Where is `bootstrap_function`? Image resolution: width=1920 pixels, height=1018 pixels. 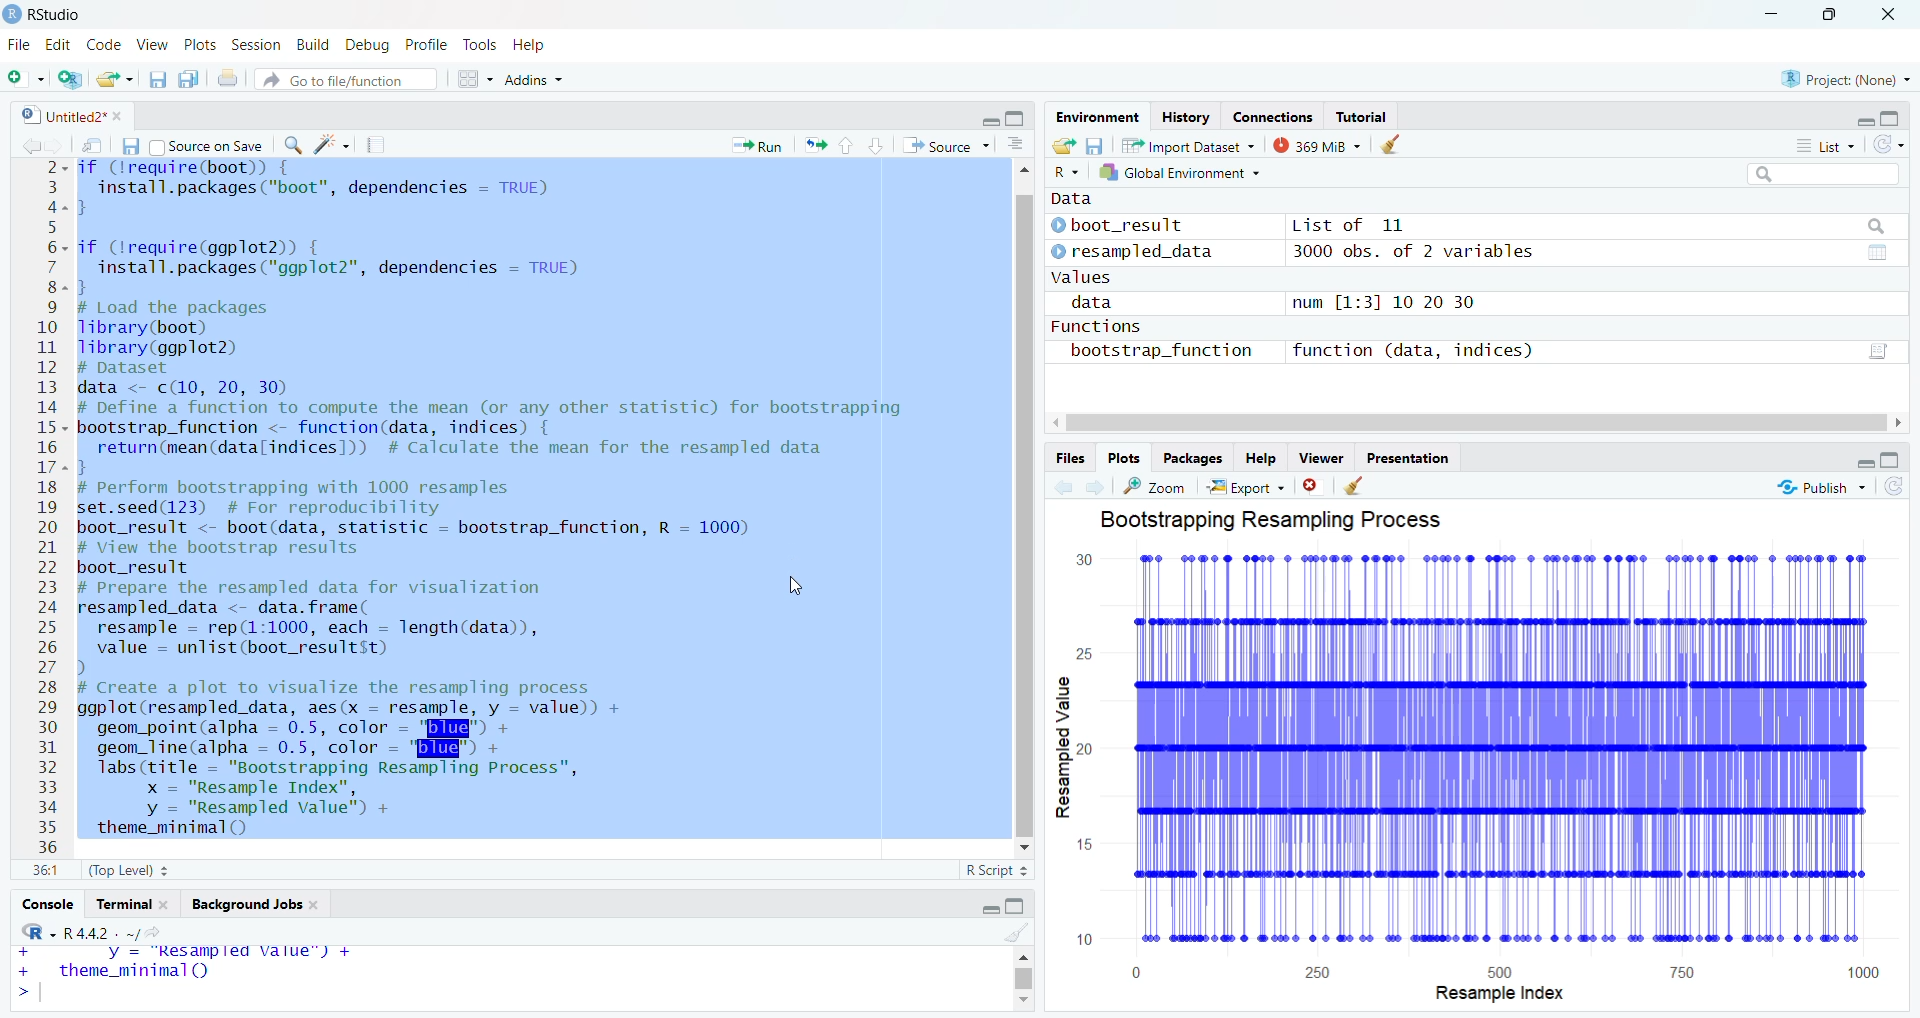 bootstrap_function is located at coordinates (1159, 353).